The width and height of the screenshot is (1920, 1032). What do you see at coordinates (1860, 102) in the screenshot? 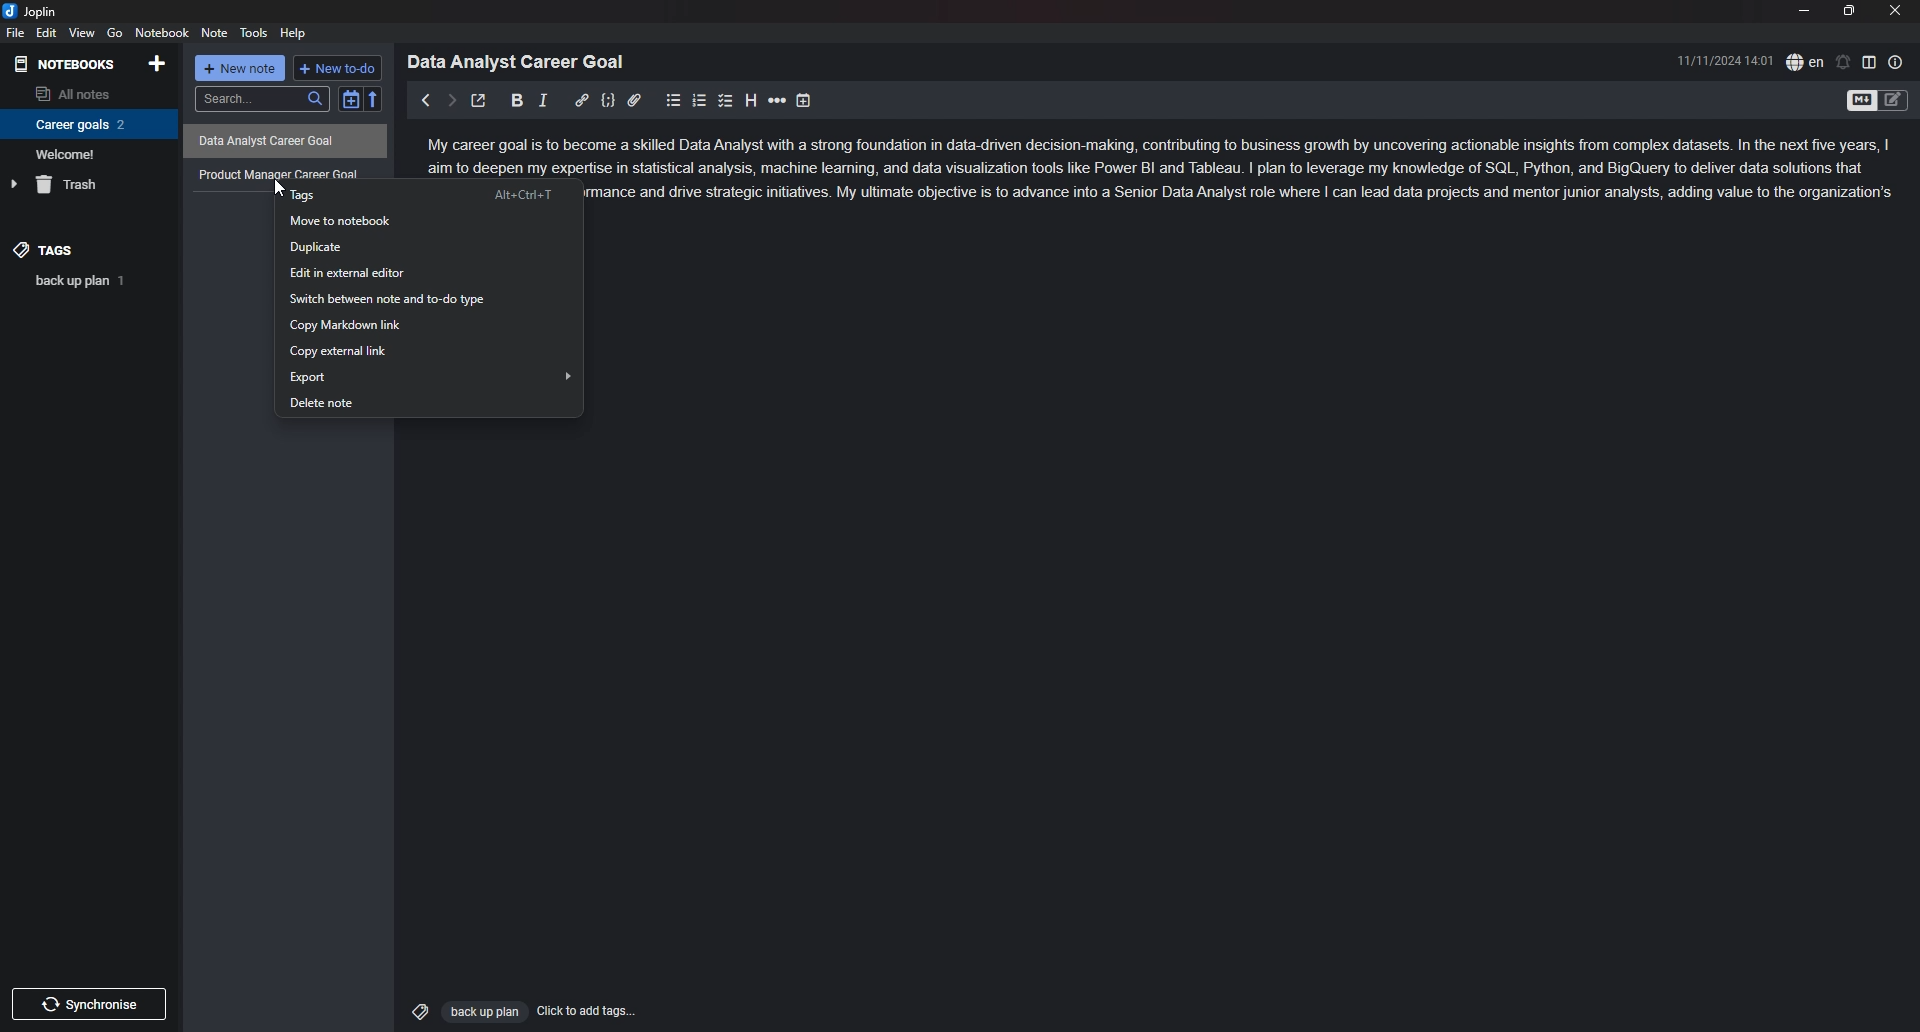
I see `toggle editor` at bounding box center [1860, 102].